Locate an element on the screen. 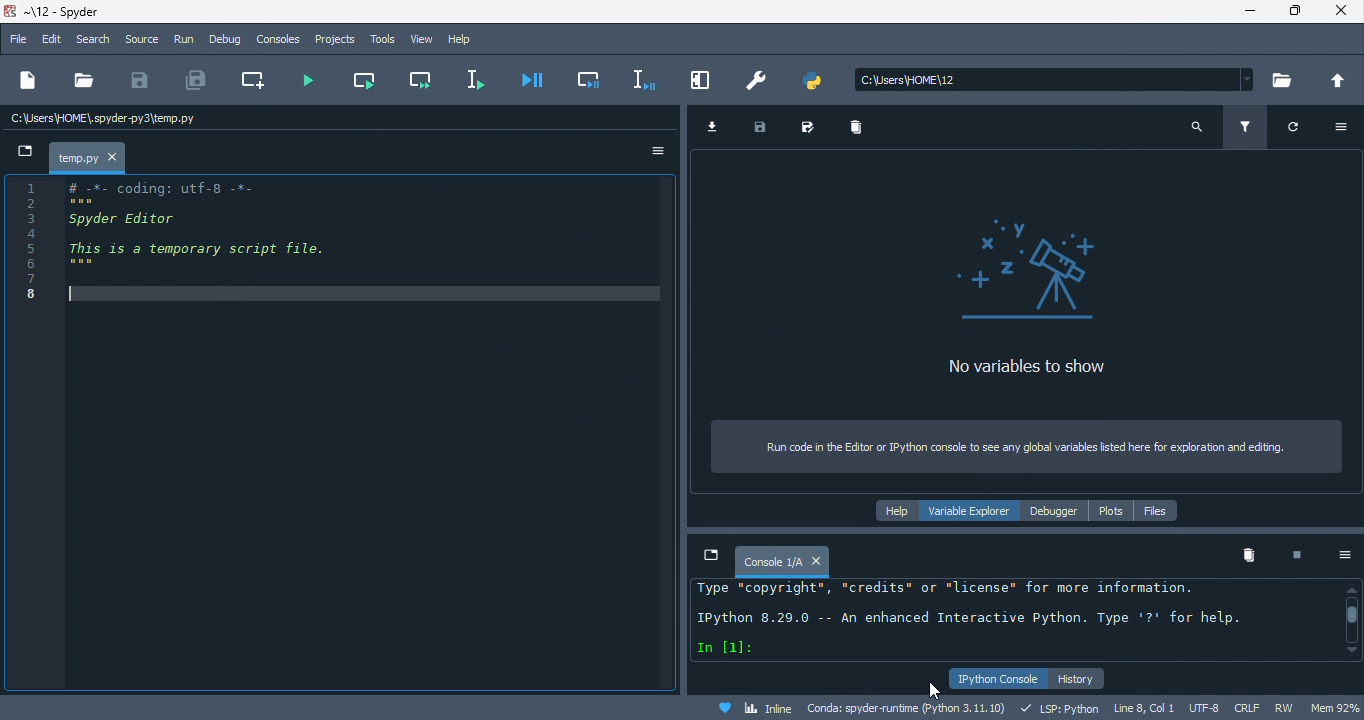  inline is located at coordinates (757, 709).